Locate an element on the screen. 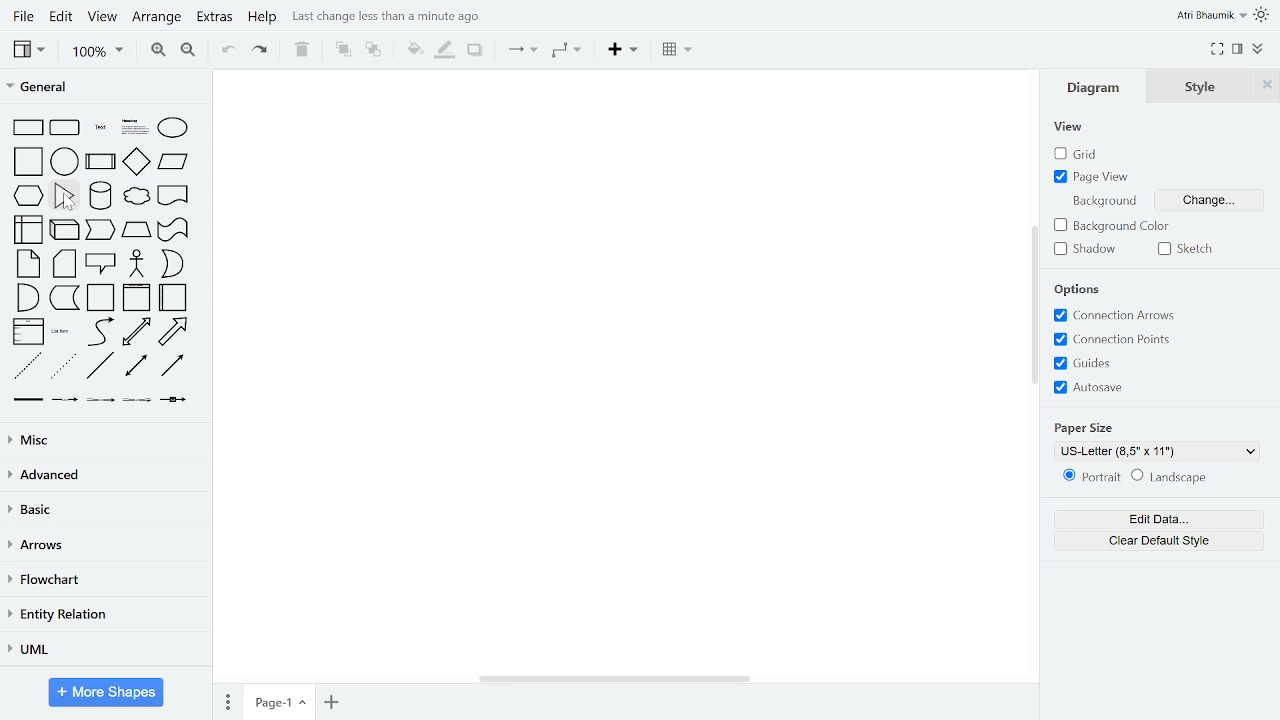  current page view is located at coordinates (1155, 453).